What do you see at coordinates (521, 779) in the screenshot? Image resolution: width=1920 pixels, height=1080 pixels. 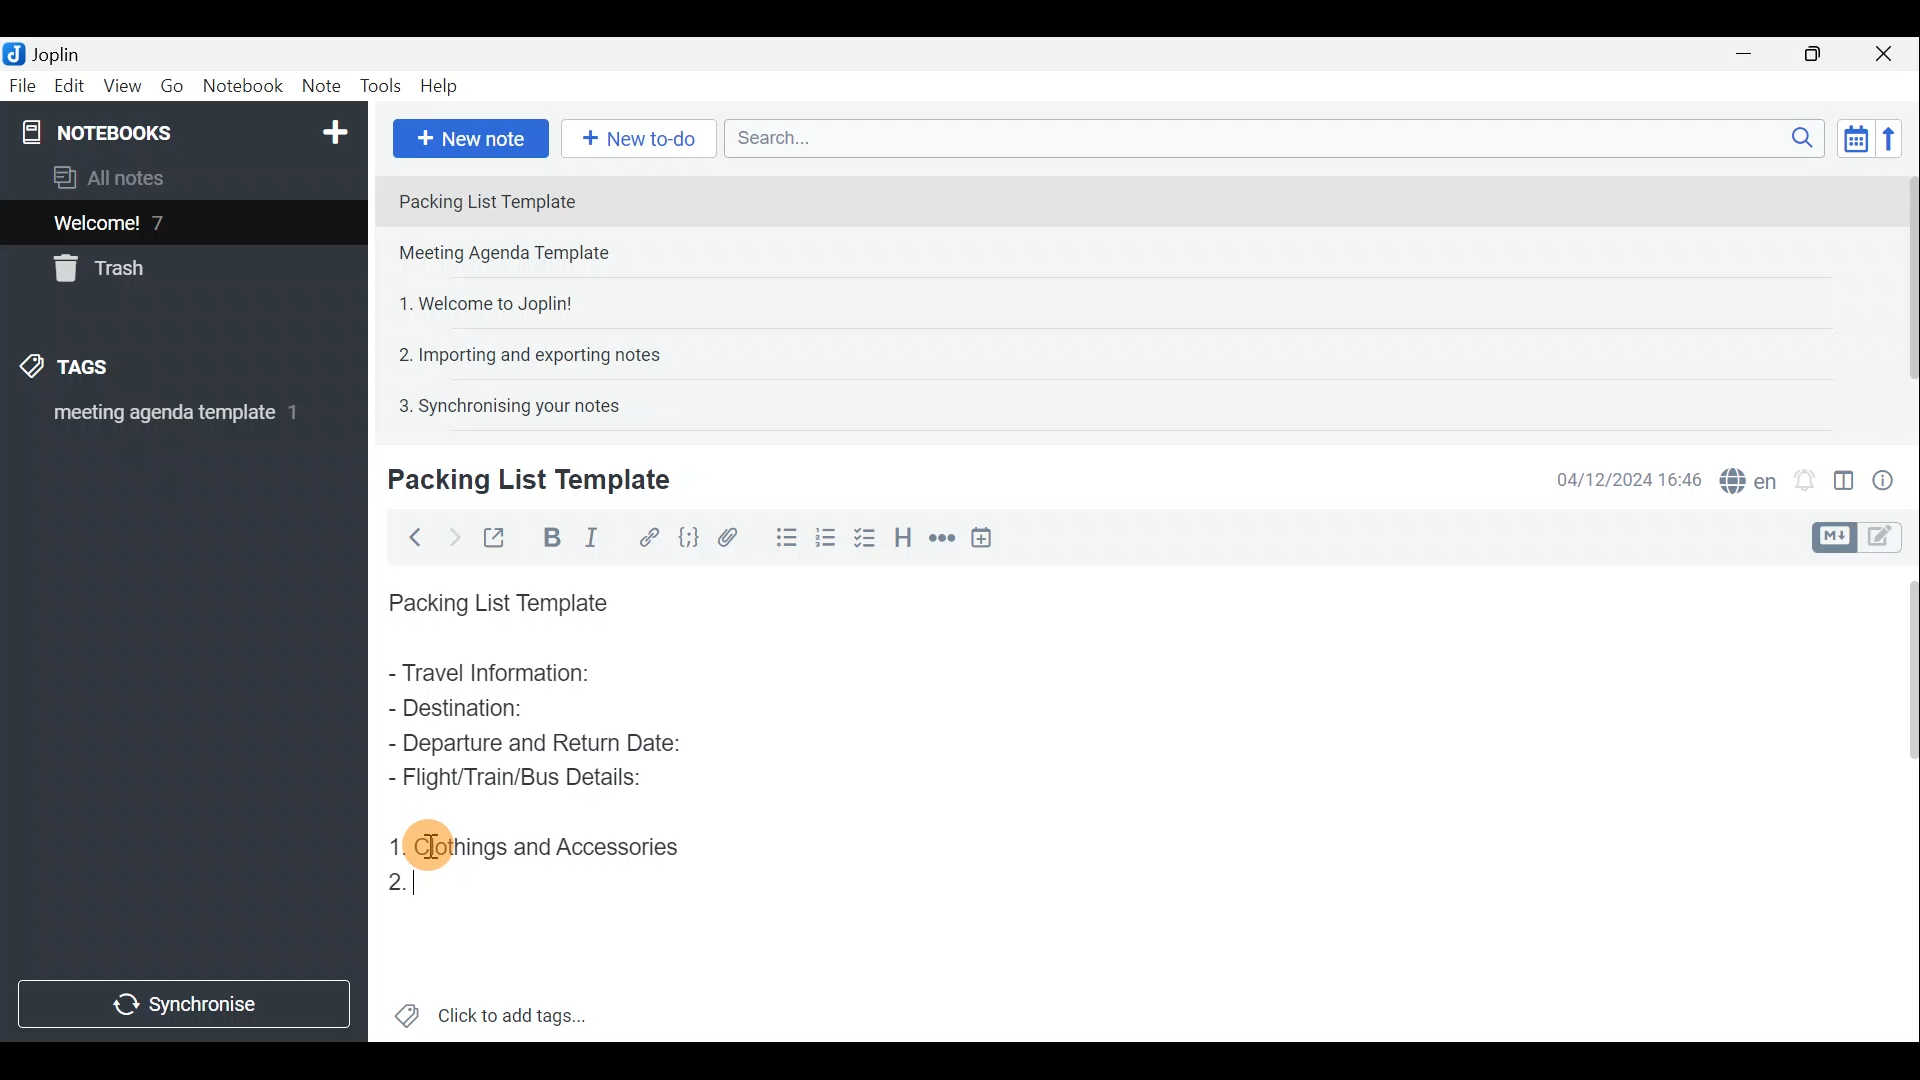 I see `Flight/Train/Bus Details:` at bounding box center [521, 779].